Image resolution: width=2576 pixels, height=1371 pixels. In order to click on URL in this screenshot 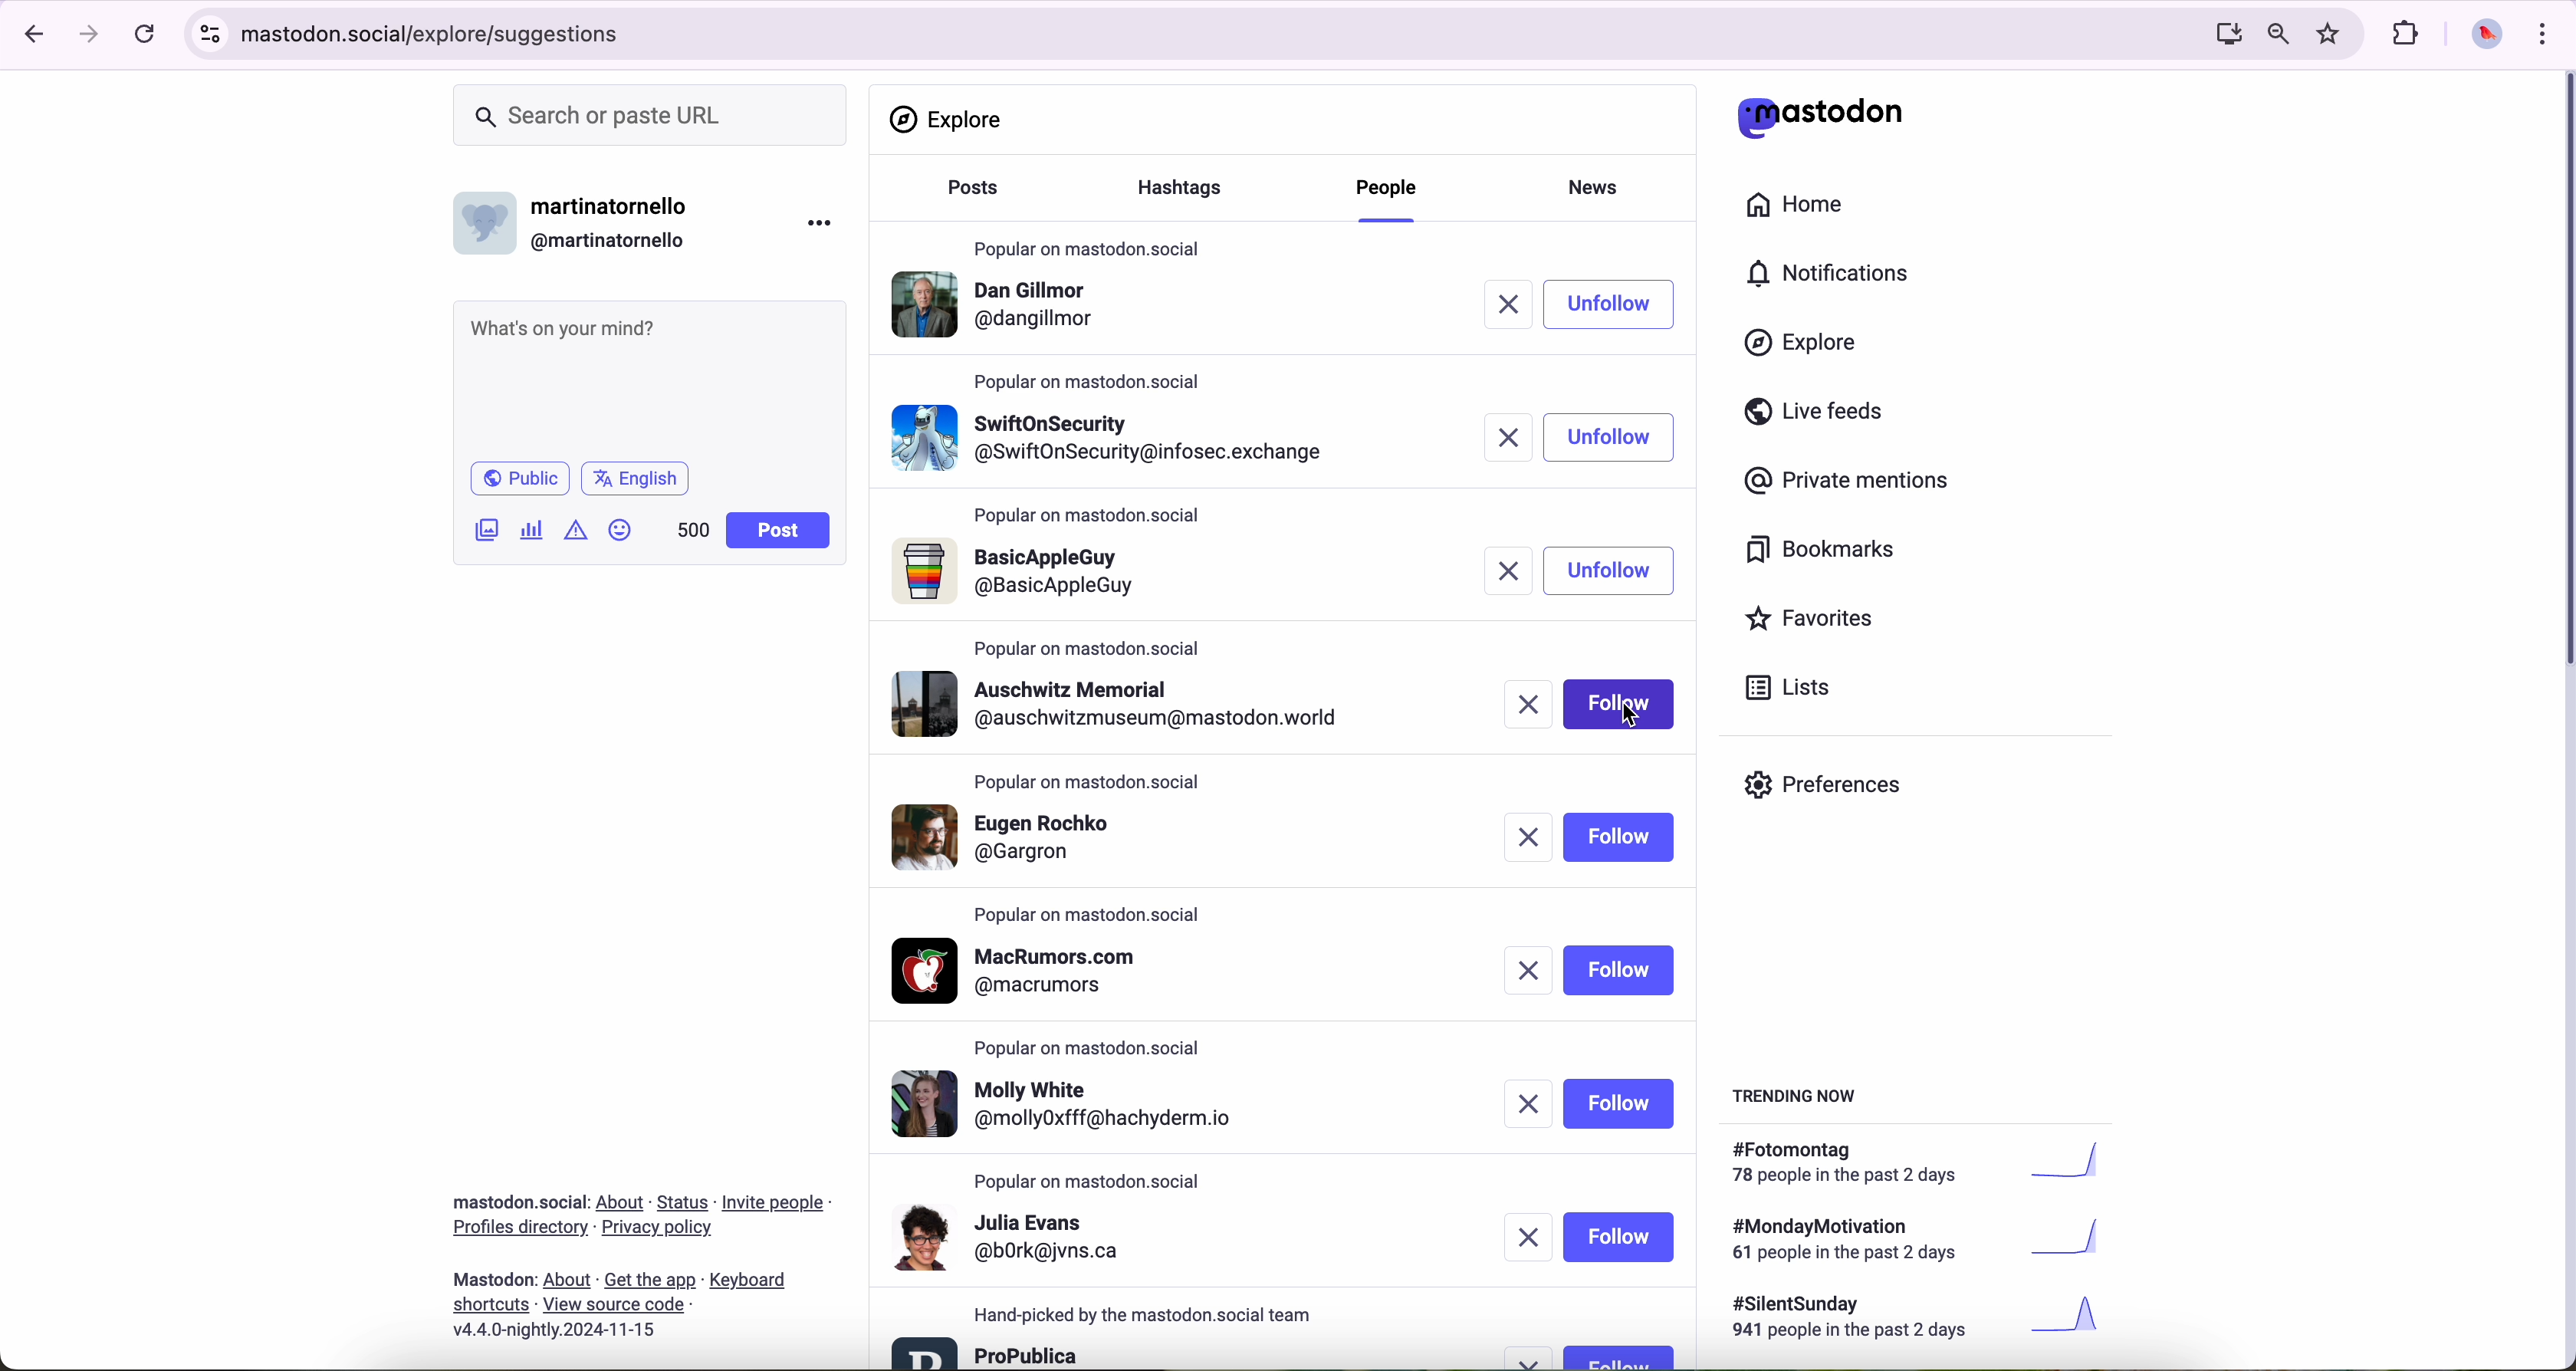, I will do `click(439, 31)`.